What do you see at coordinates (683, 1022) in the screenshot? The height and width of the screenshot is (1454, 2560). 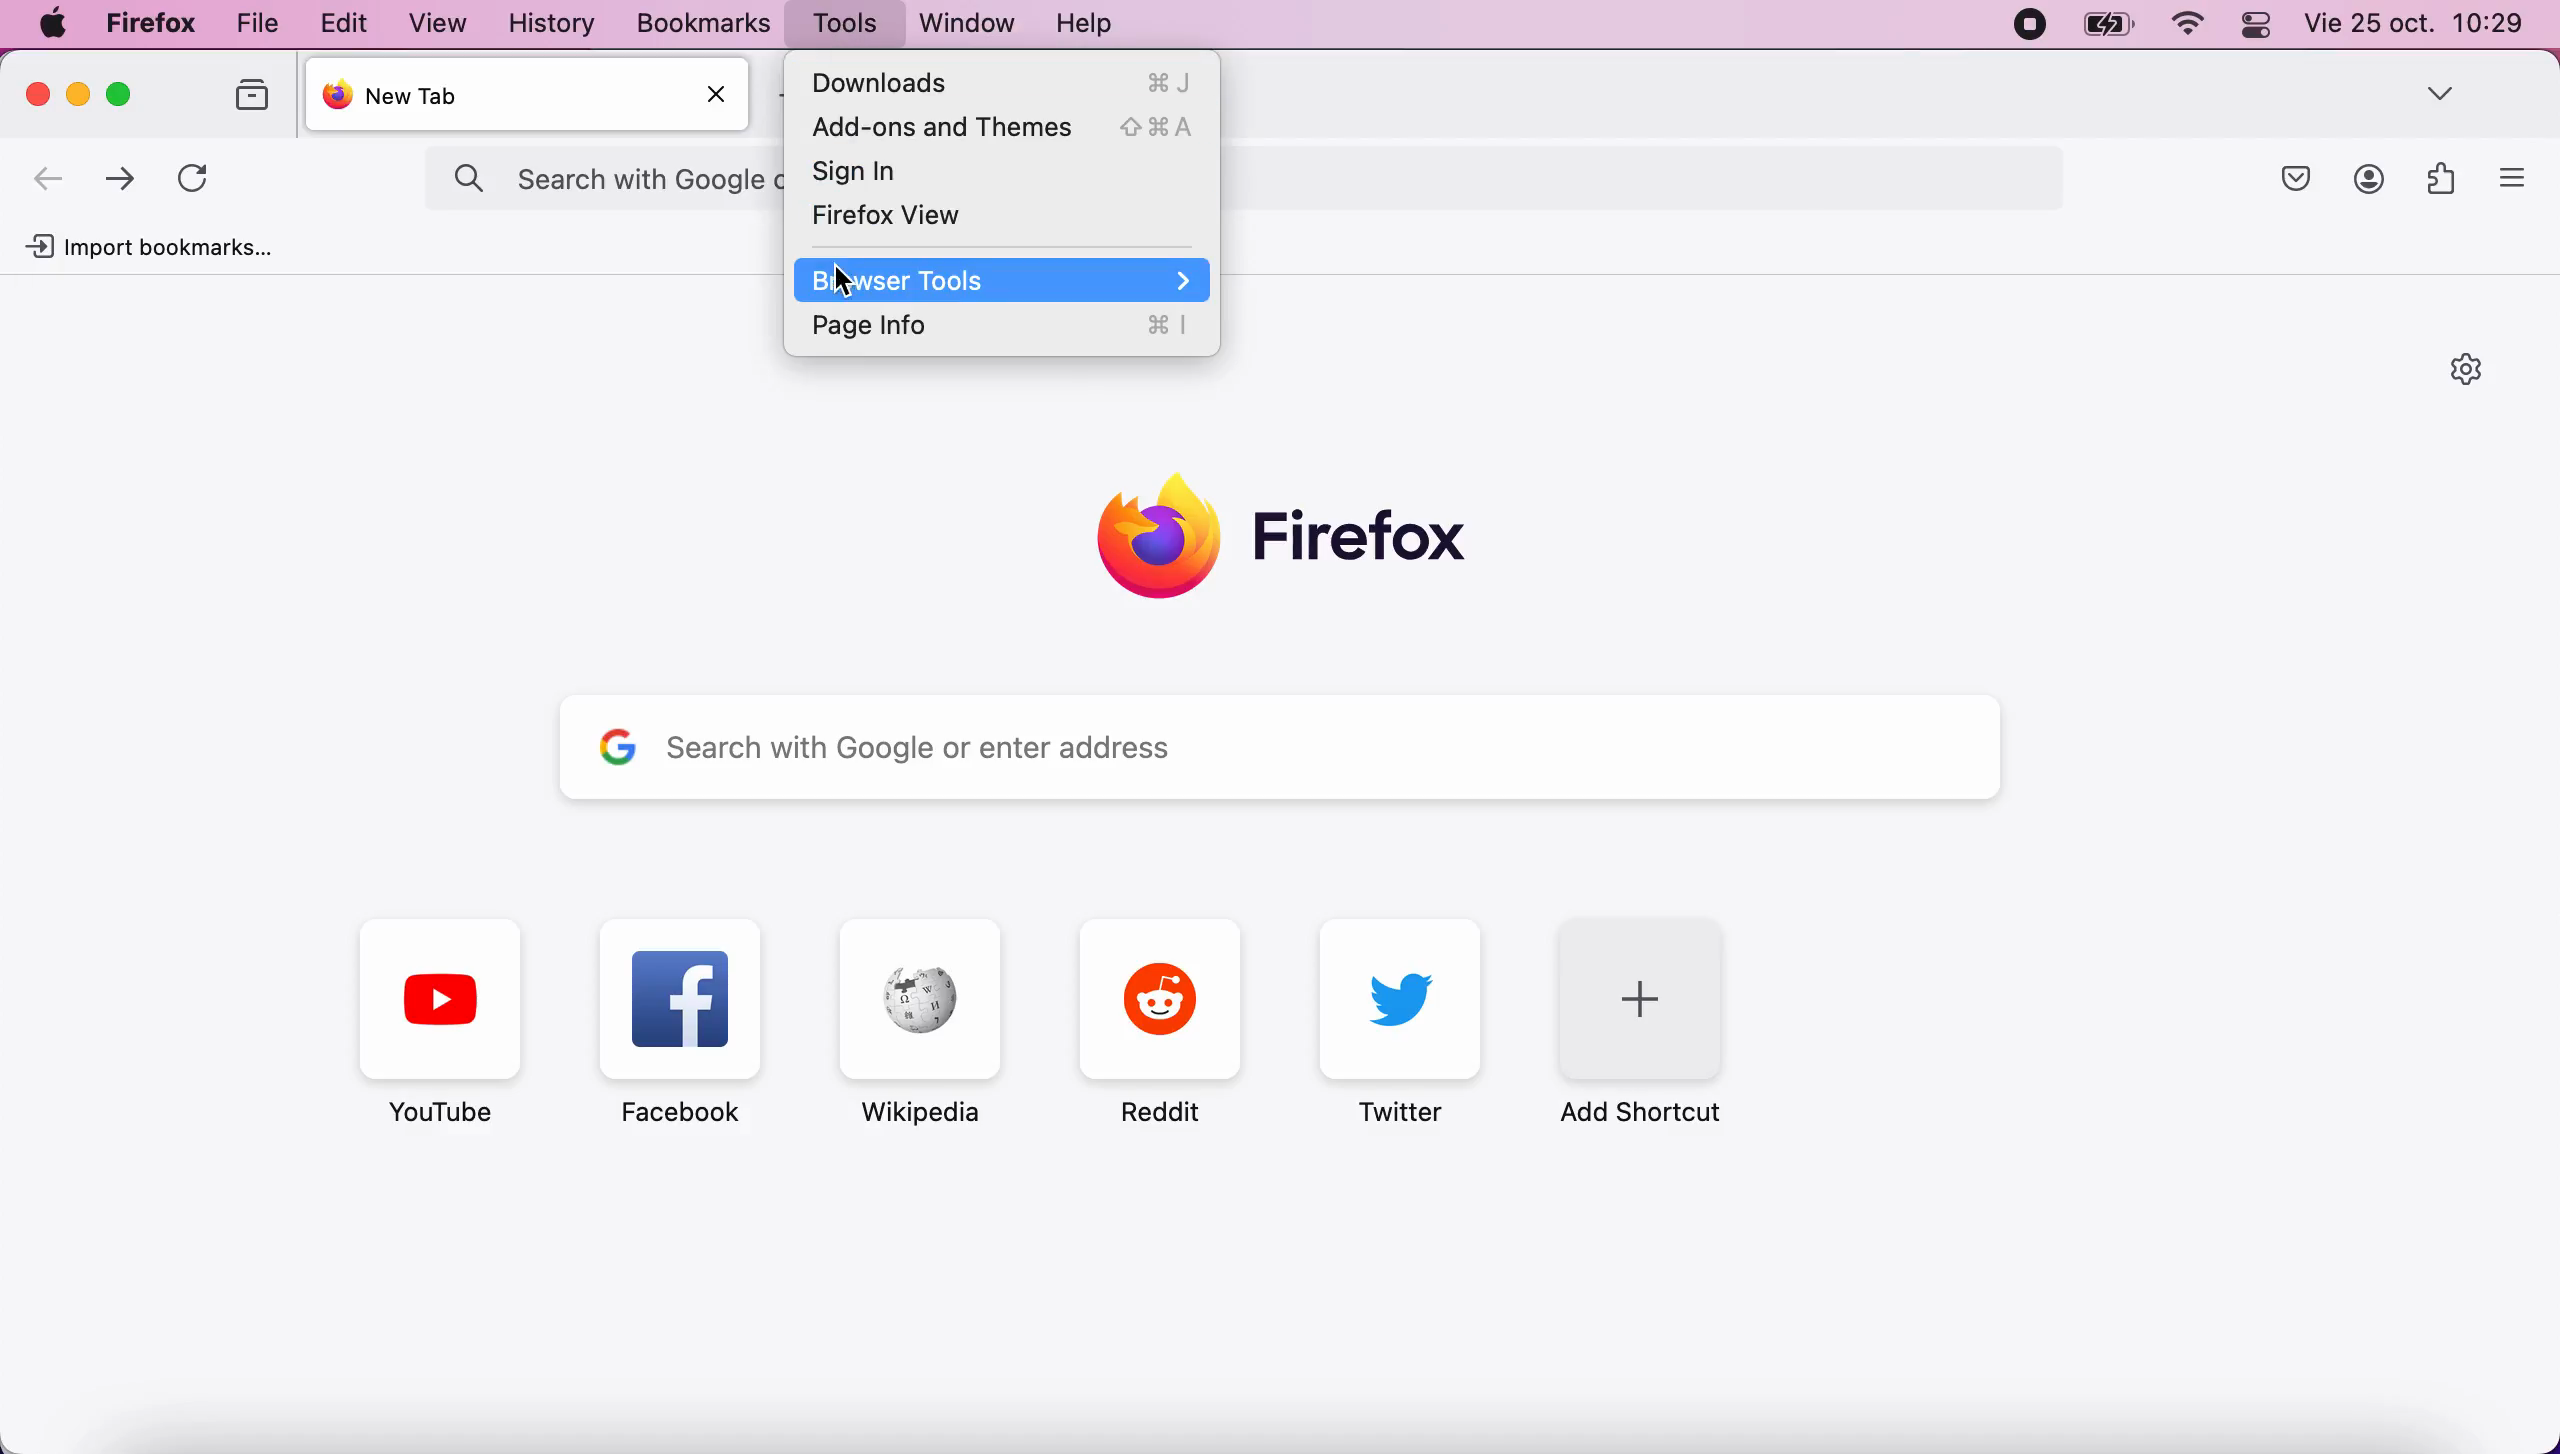 I see `Facebook` at bounding box center [683, 1022].